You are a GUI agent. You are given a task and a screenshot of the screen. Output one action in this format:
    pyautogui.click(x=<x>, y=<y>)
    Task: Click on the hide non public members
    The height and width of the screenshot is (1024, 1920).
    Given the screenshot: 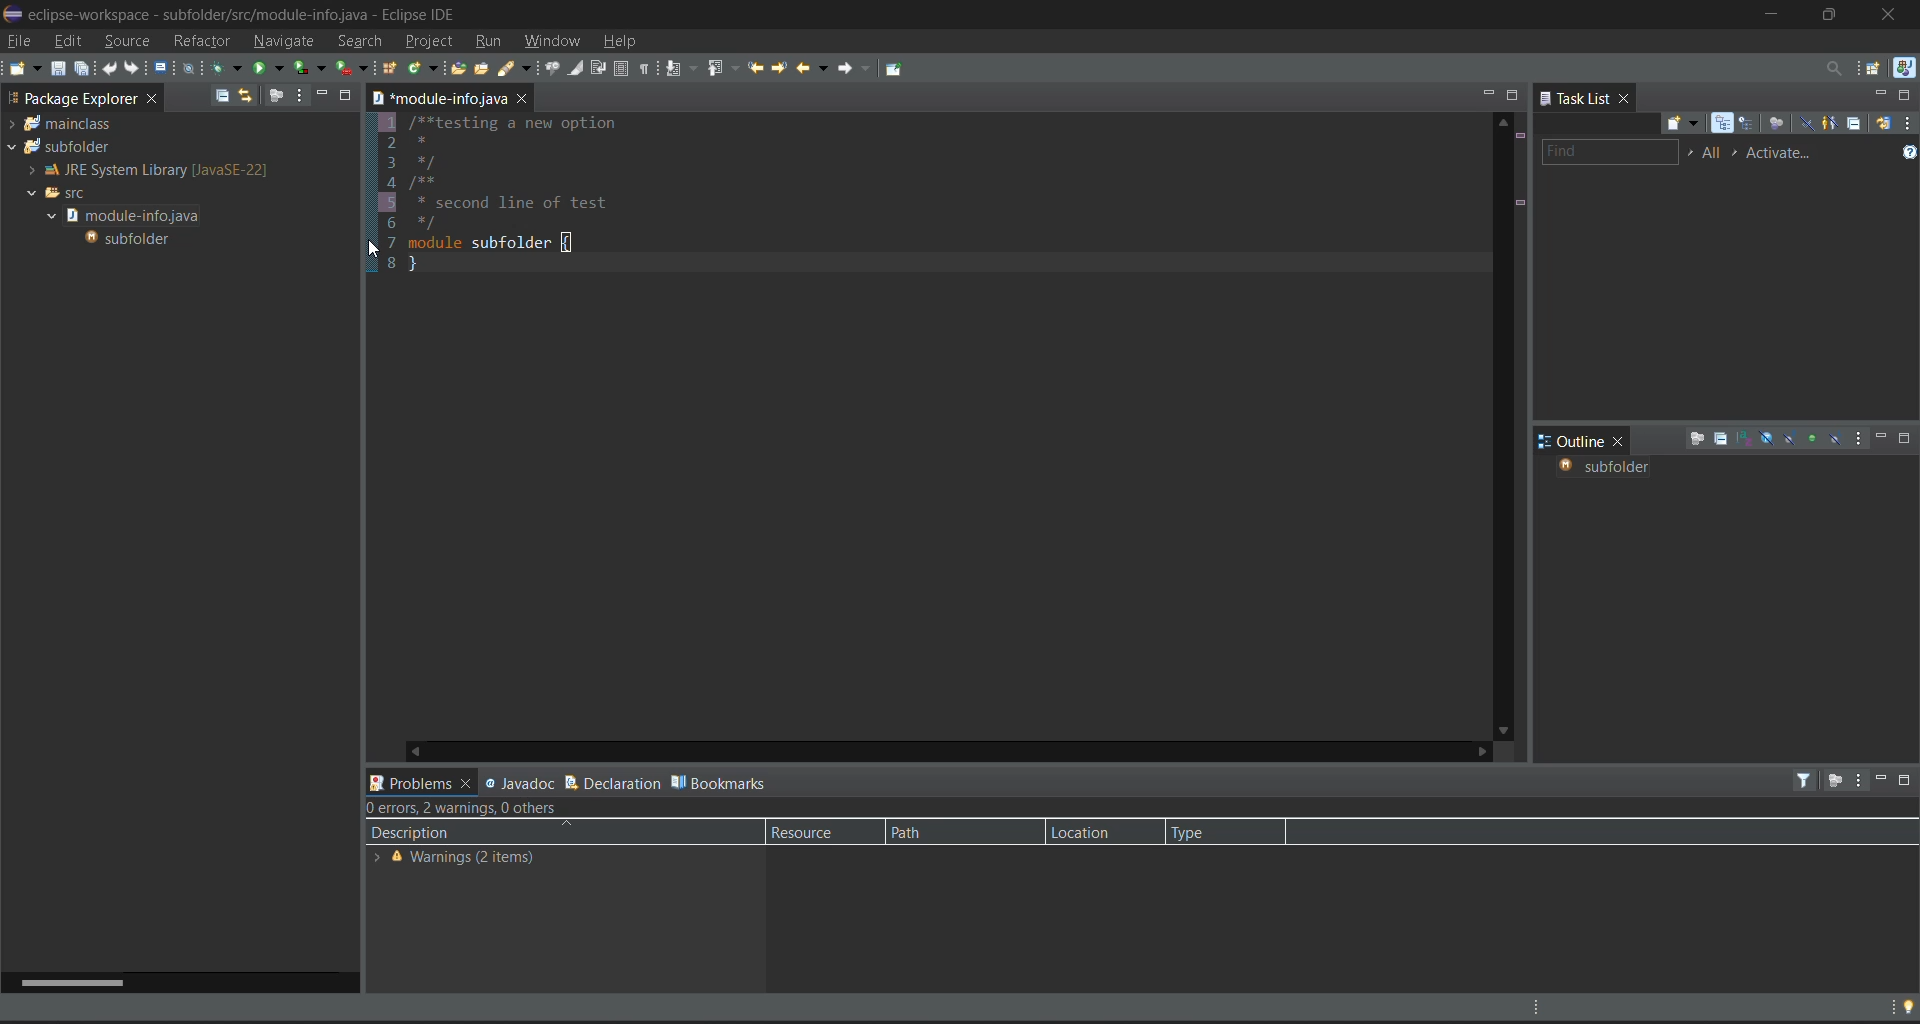 What is the action you would take?
    pyautogui.click(x=1813, y=436)
    